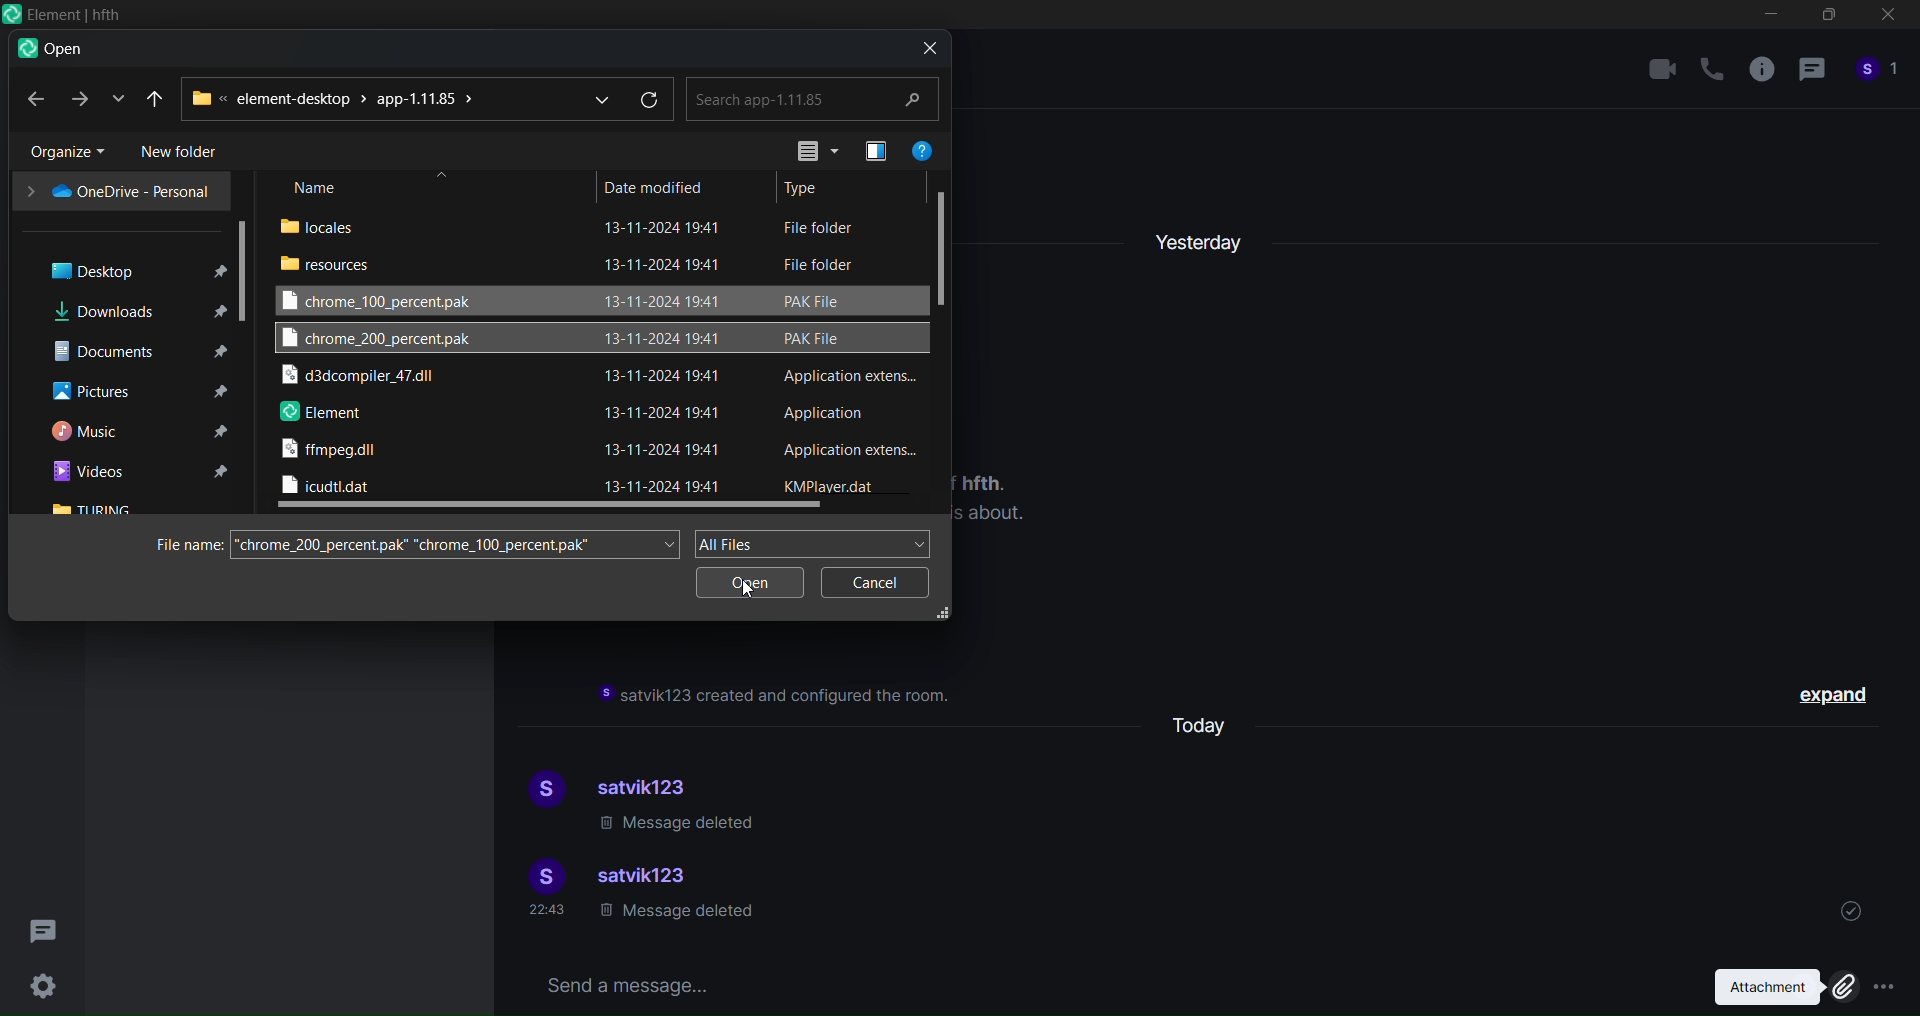 Image resolution: width=1920 pixels, height=1016 pixels. Describe the element at coordinates (114, 99) in the screenshot. I see `recent location` at that location.